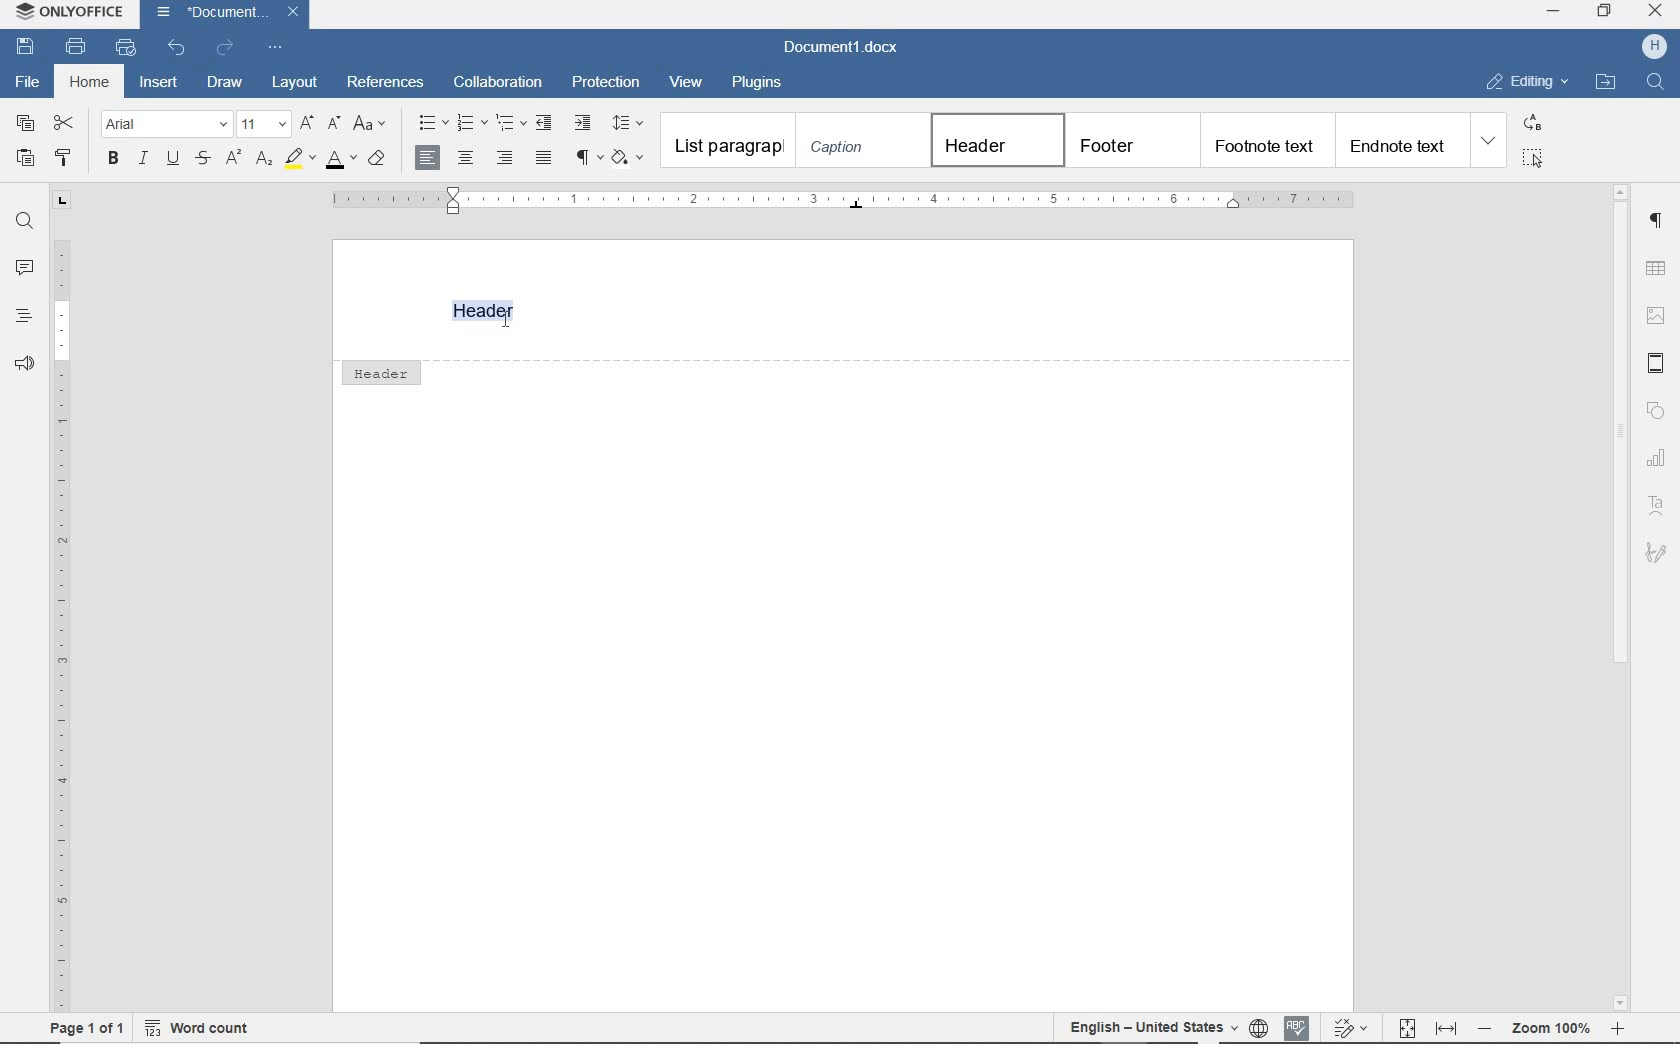  What do you see at coordinates (507, 157) in the screenshot?
I see `align right` at bounding box center [507, 157].